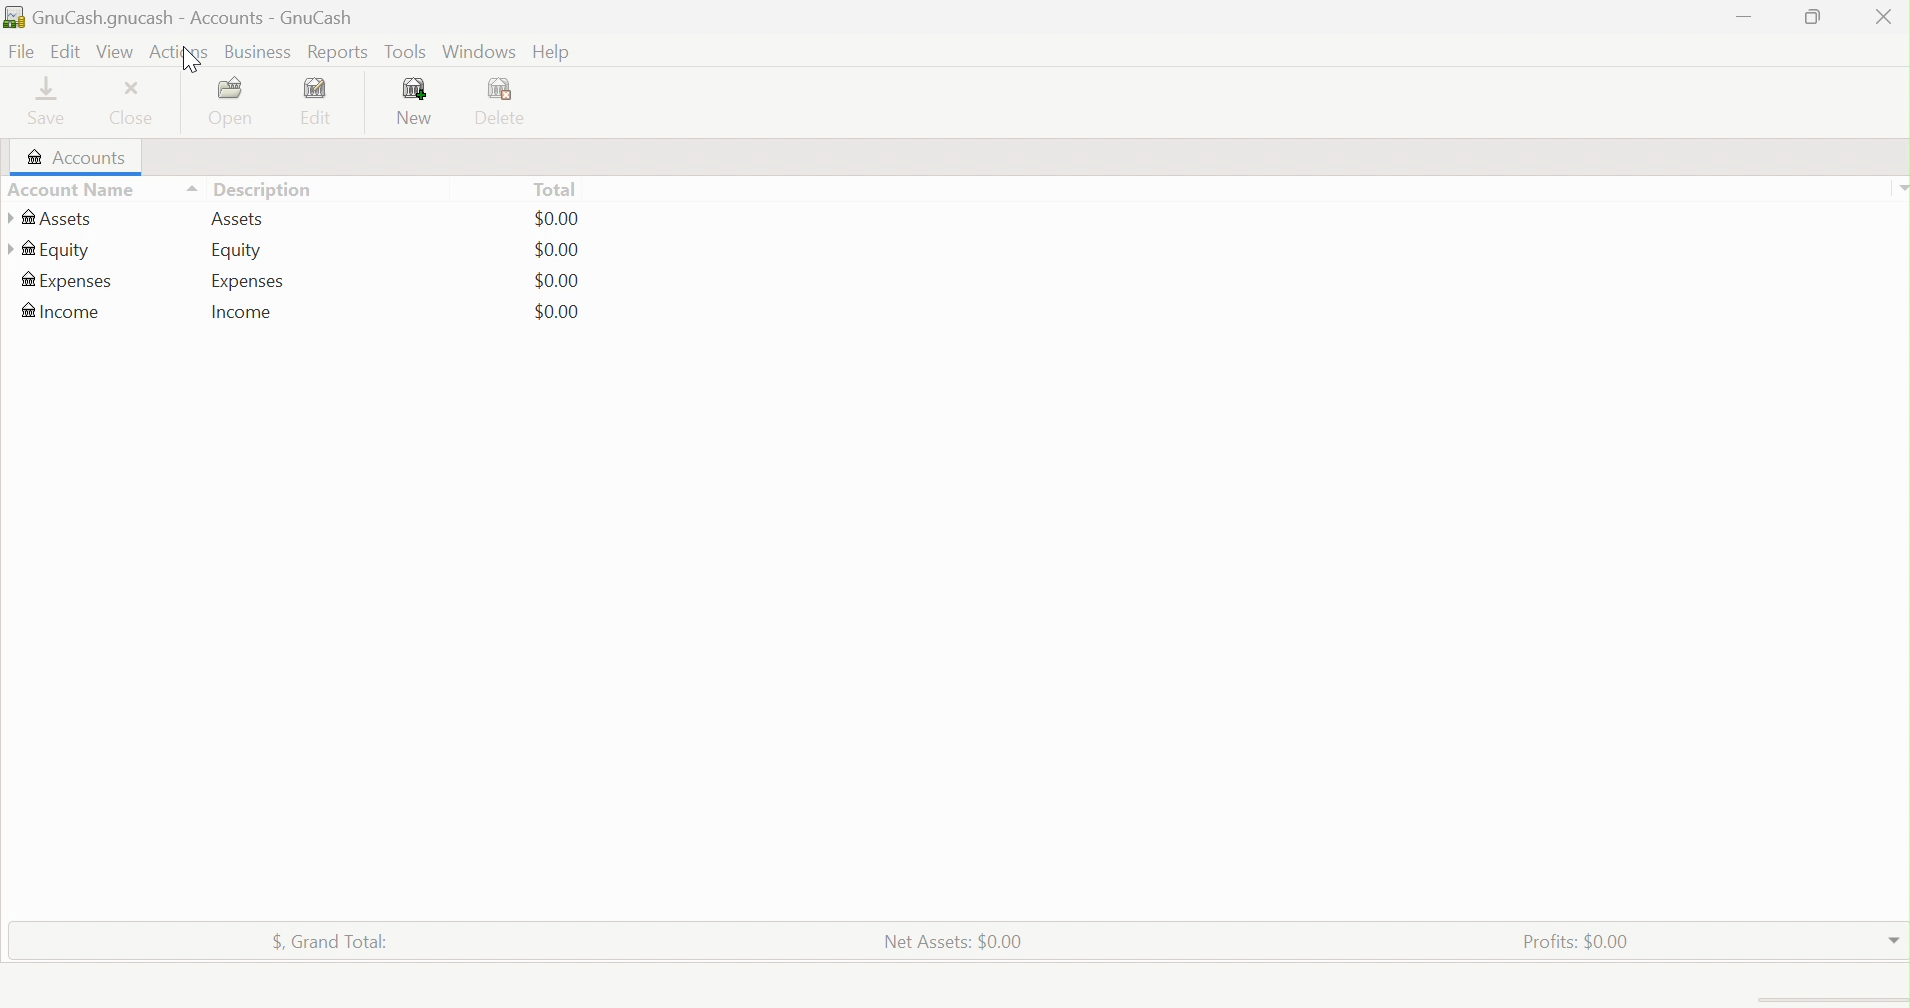 This screenshot has height=1008, width=1910. I want to click on Income, so click(64, 311).